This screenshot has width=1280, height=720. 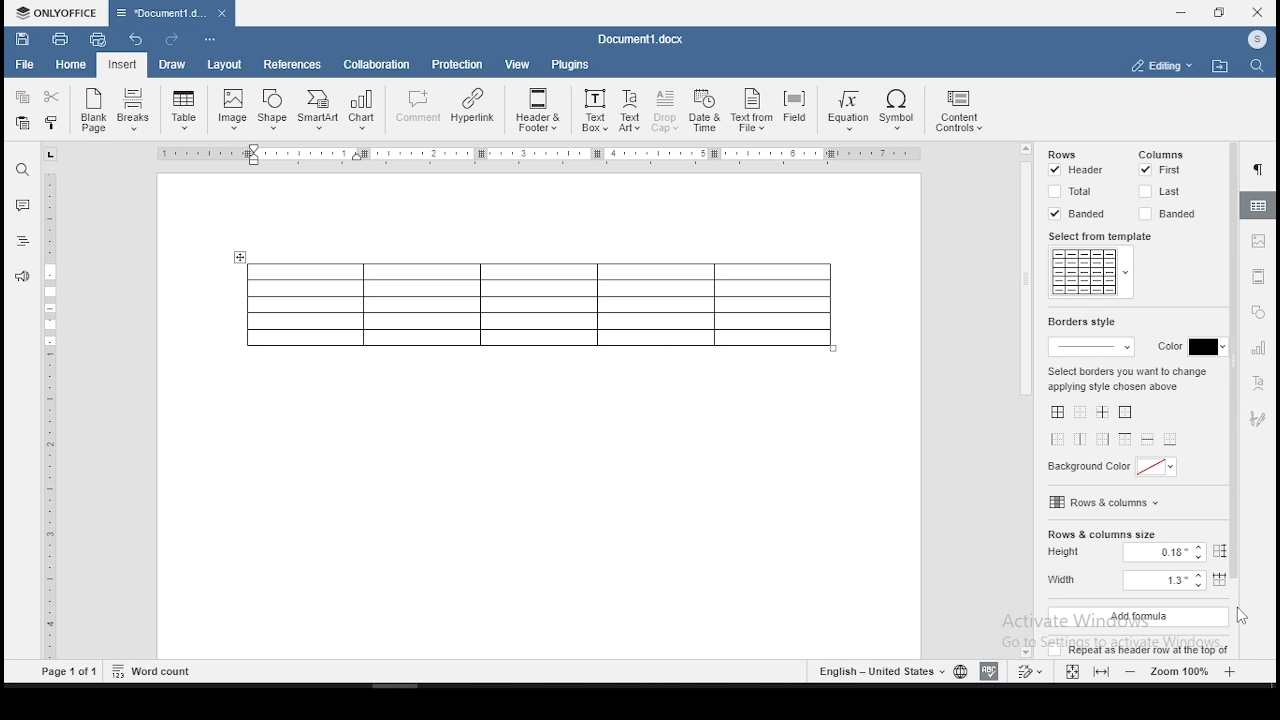 What do you see at coordinates (1260, 348) in the screenshot?
I see `charts settings` at bounding box center [1260, 348].